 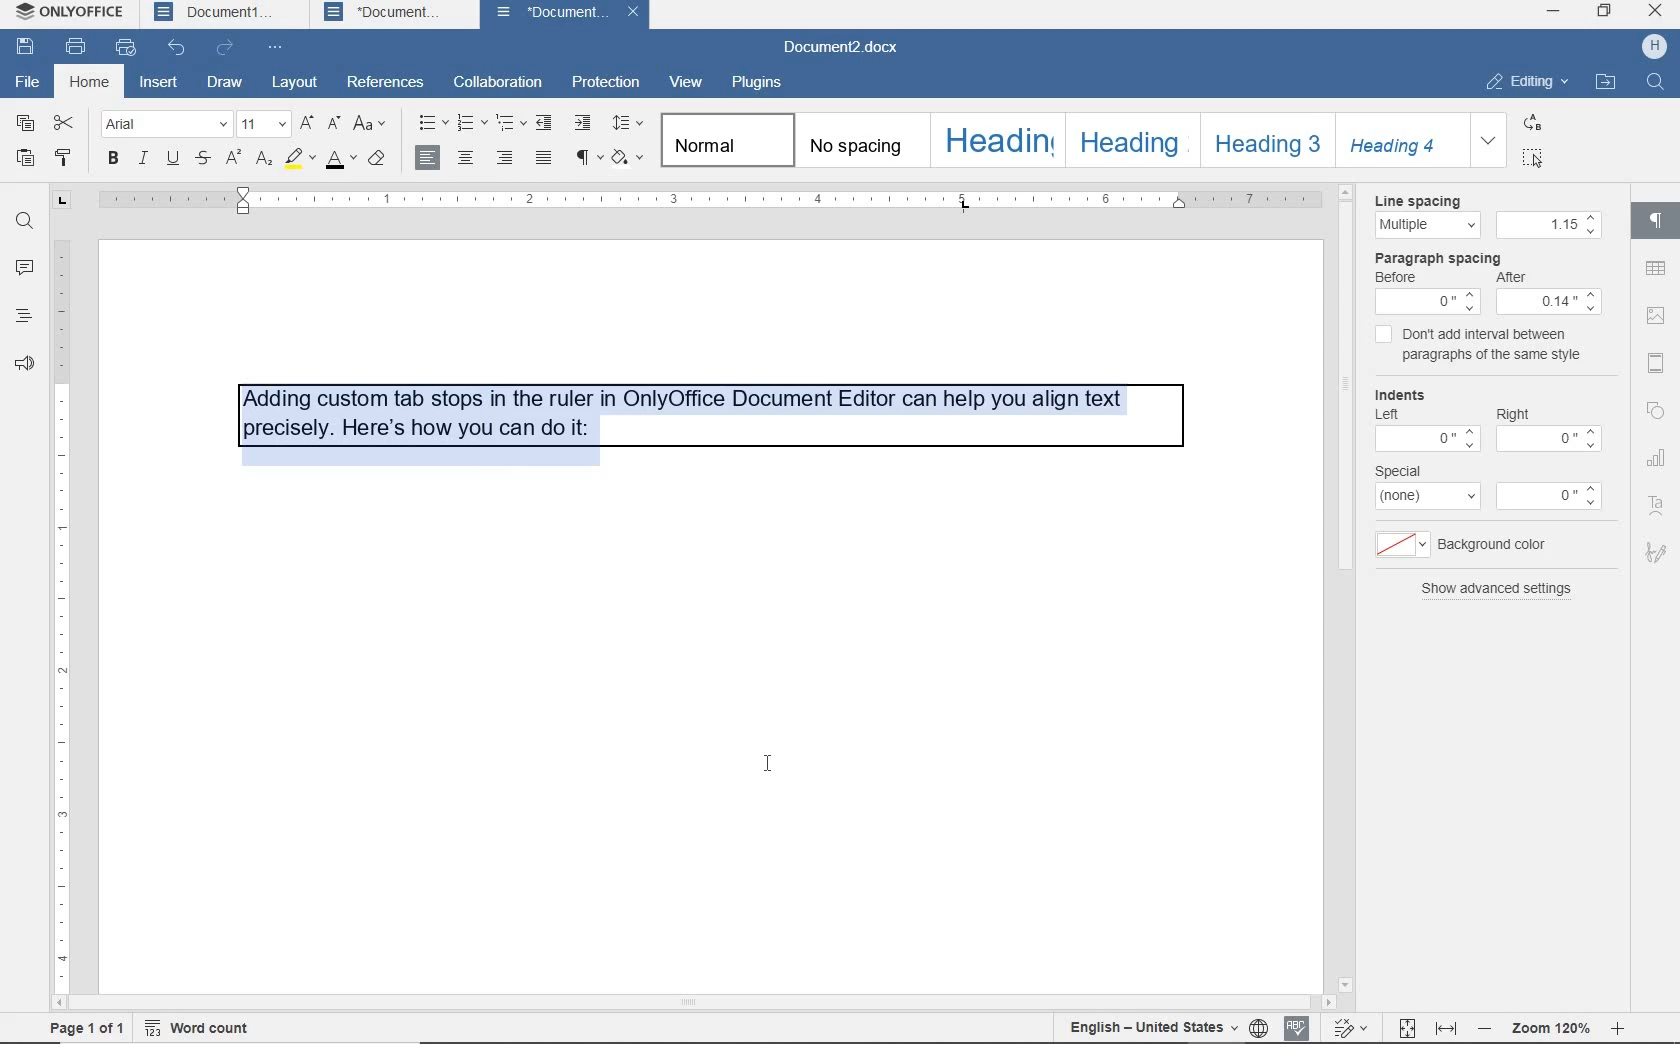 What do you see at coordinates (1404, 277) in the screenshot?
I see `before` at bounding box center [1404, 277].